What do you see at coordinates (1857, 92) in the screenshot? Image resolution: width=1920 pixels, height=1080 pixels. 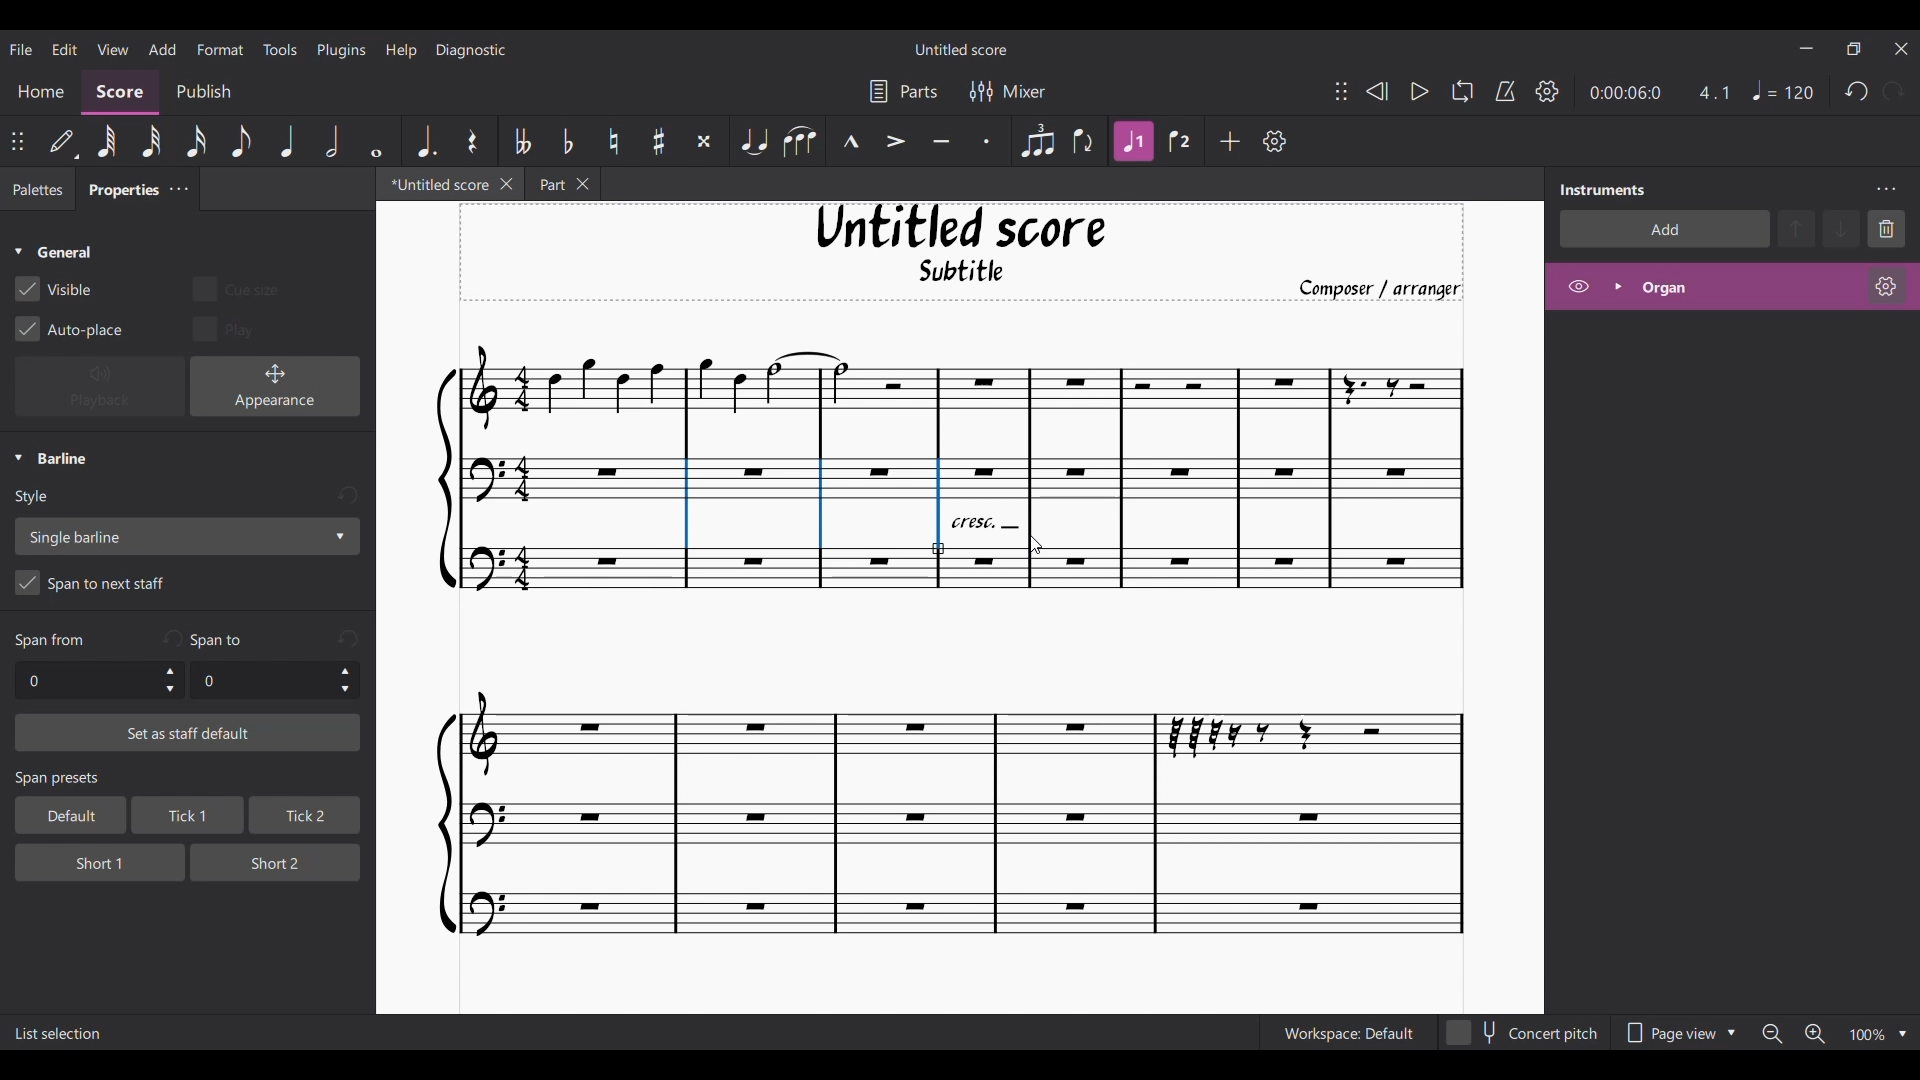 I see `Undo` at bounding box center [1857, 92].